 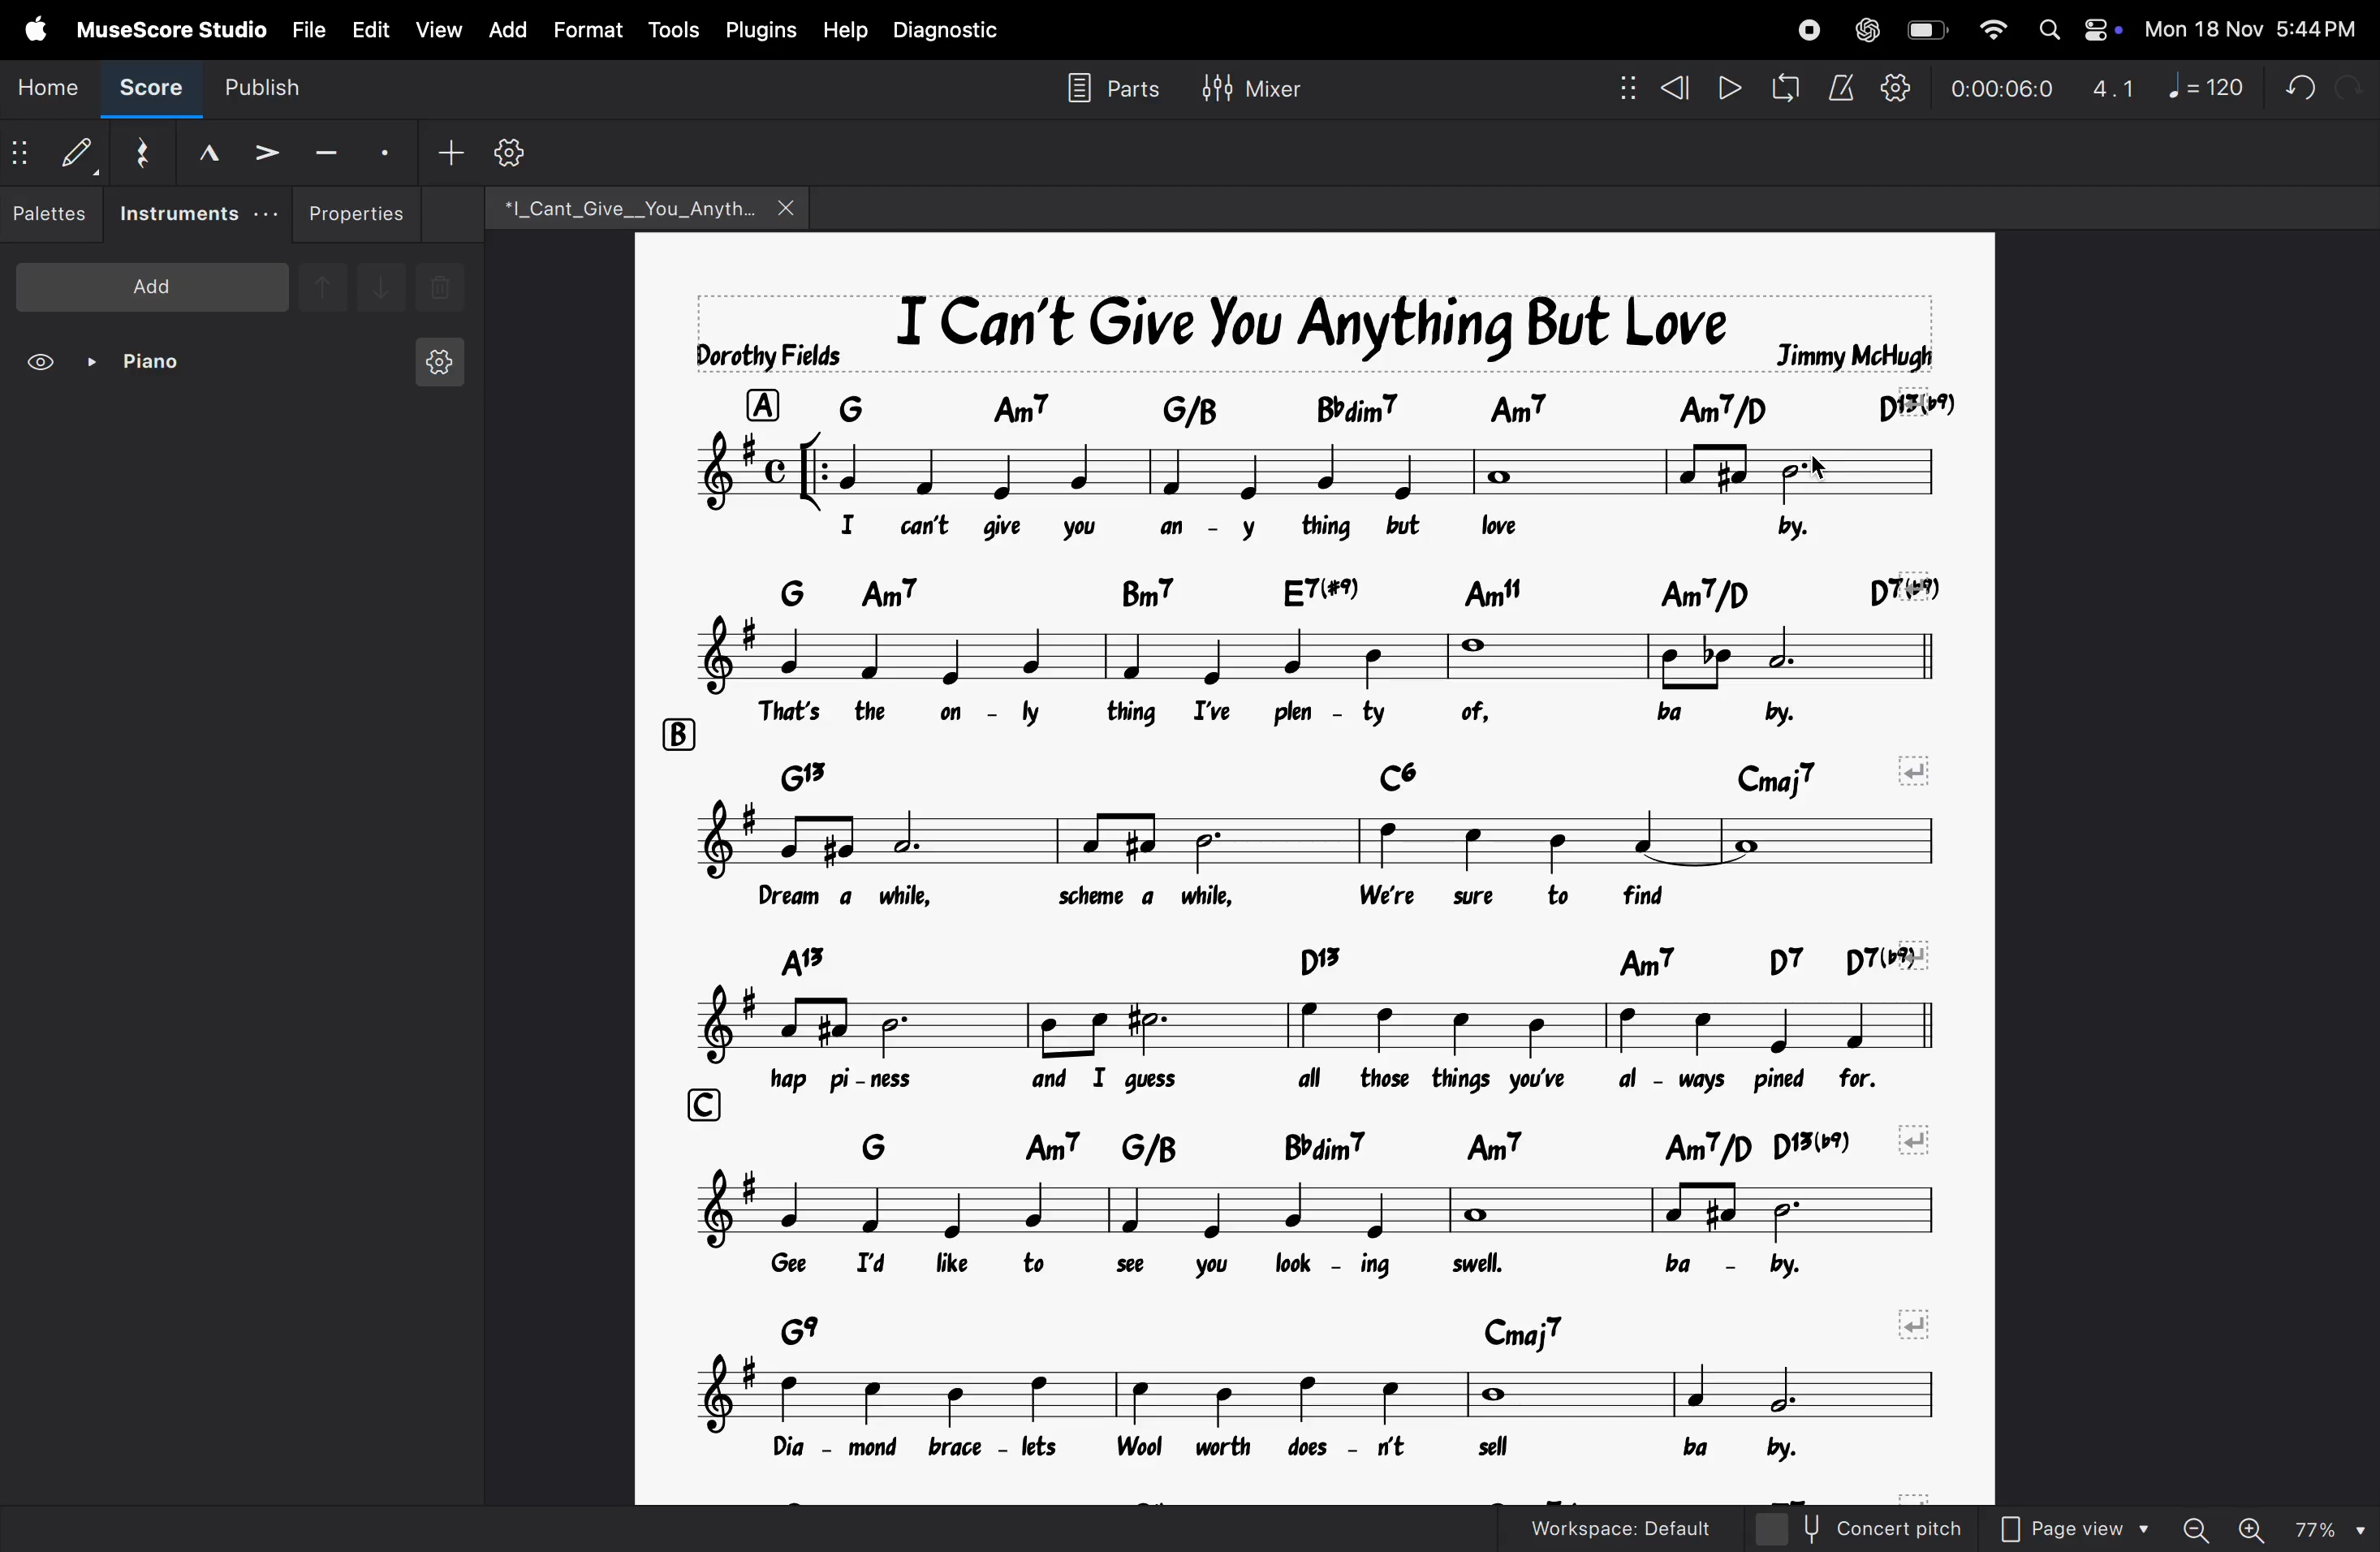 What do you see at coordinates (676, 732) in the screenshot?
I see `rows` at bounding box center [676, 732].